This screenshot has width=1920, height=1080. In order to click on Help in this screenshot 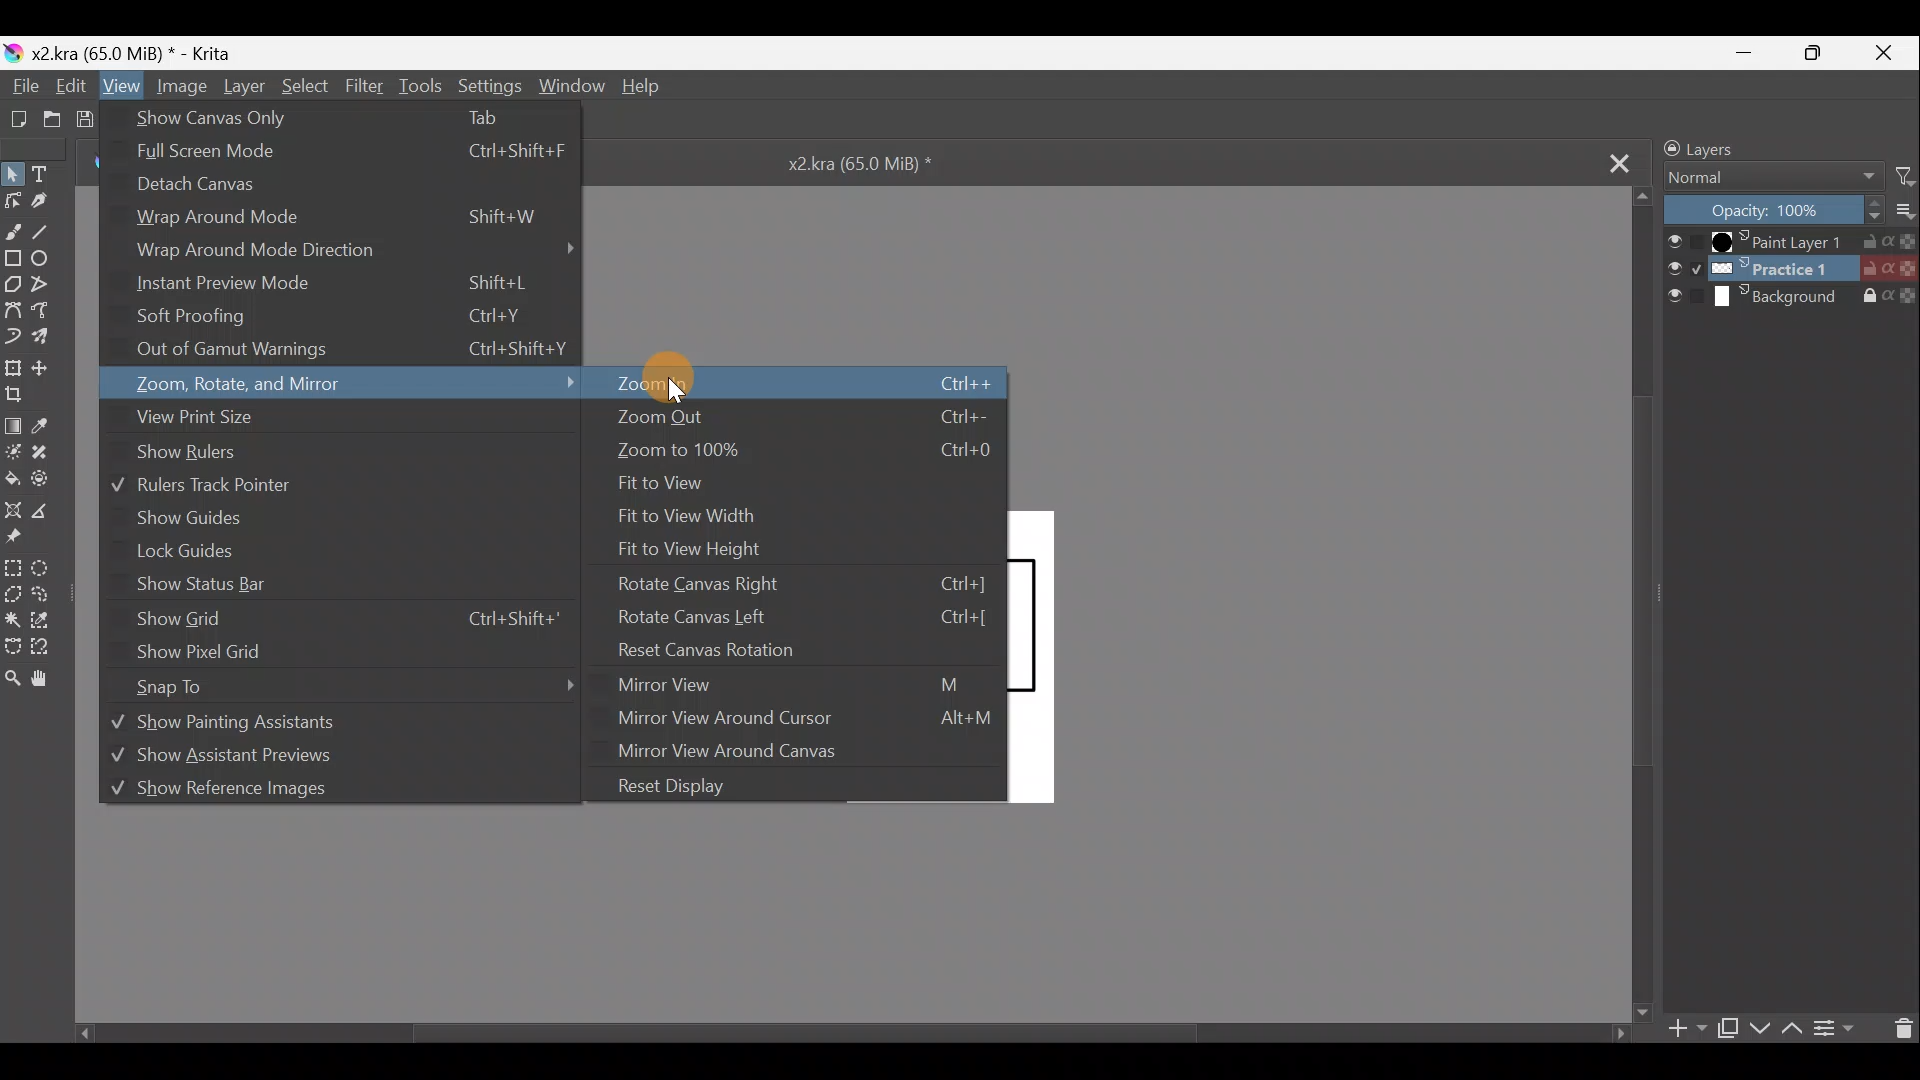, I will do `click(650, 91)`.